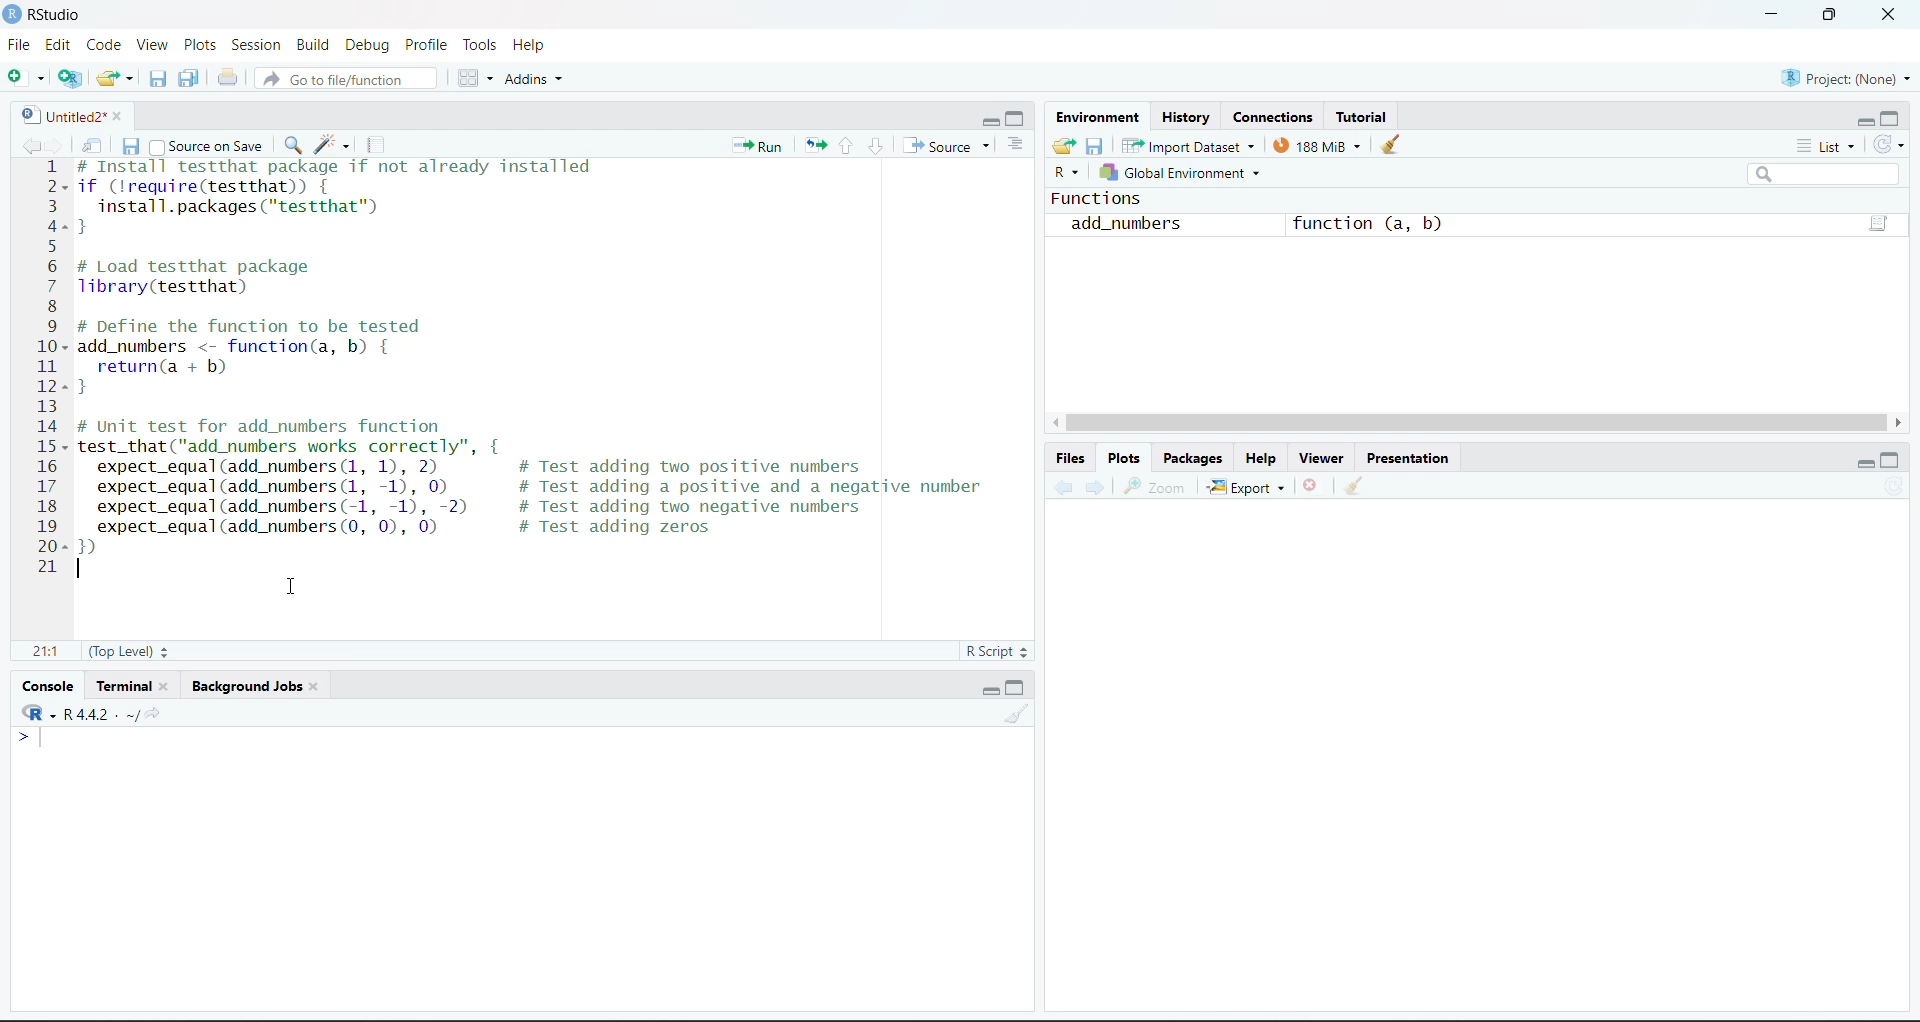 This screenshot has height=1022, width=1920. Describe the element at coordinates (372, 145) in the screenshot. I see `compile report` at that location.